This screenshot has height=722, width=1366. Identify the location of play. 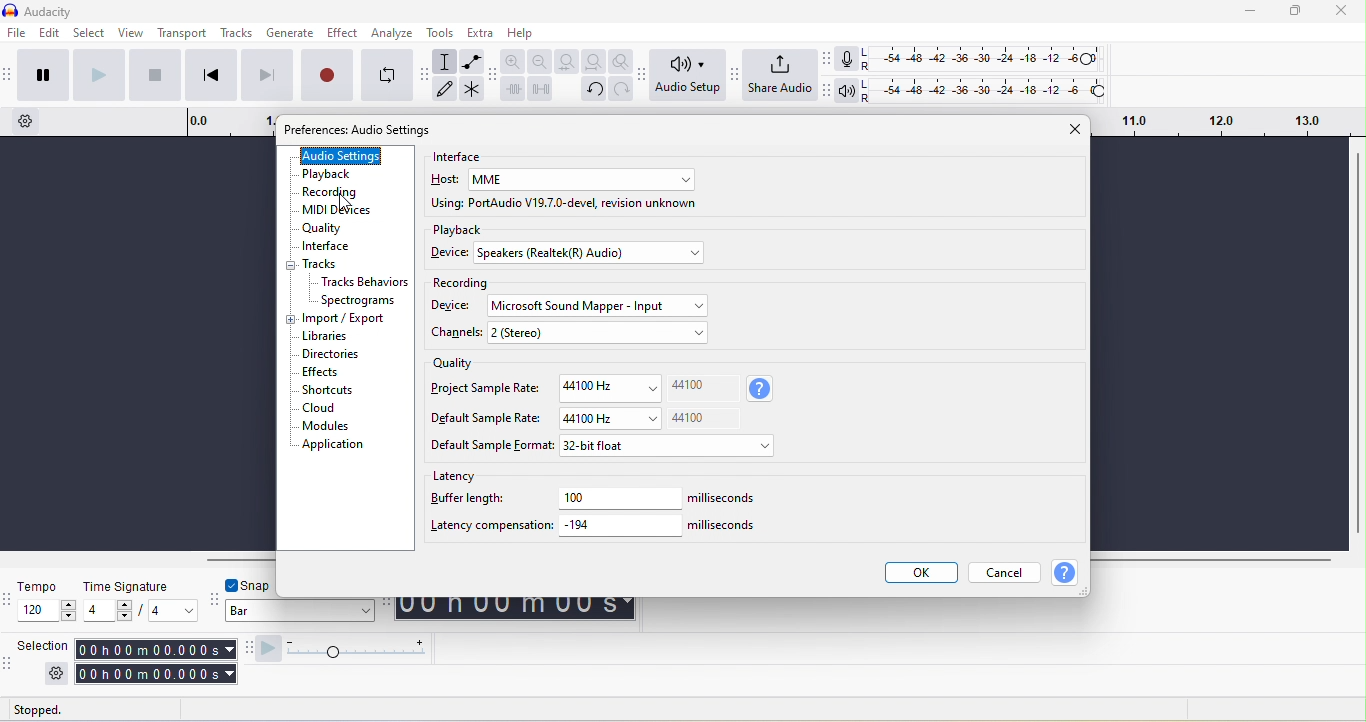
(104, 75).